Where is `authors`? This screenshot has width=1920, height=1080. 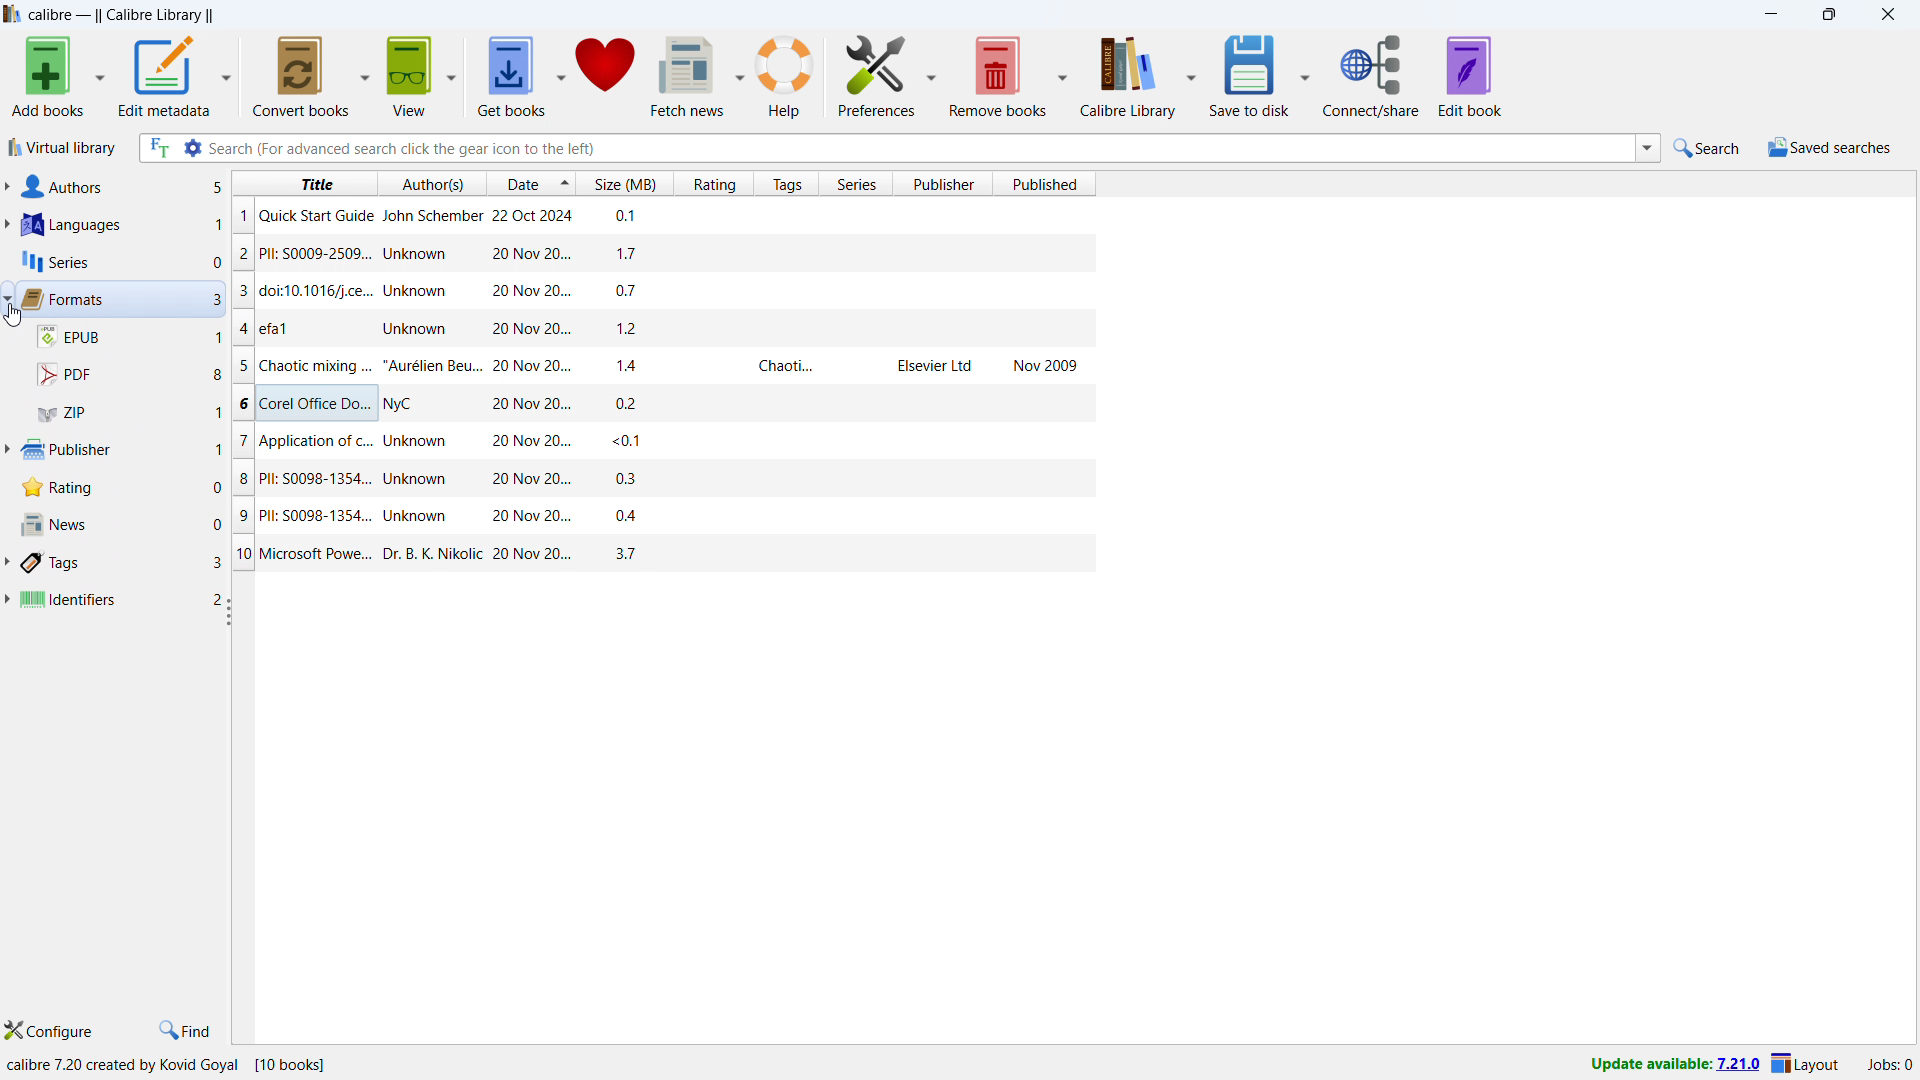
authors is located at coordinates (122, 187).